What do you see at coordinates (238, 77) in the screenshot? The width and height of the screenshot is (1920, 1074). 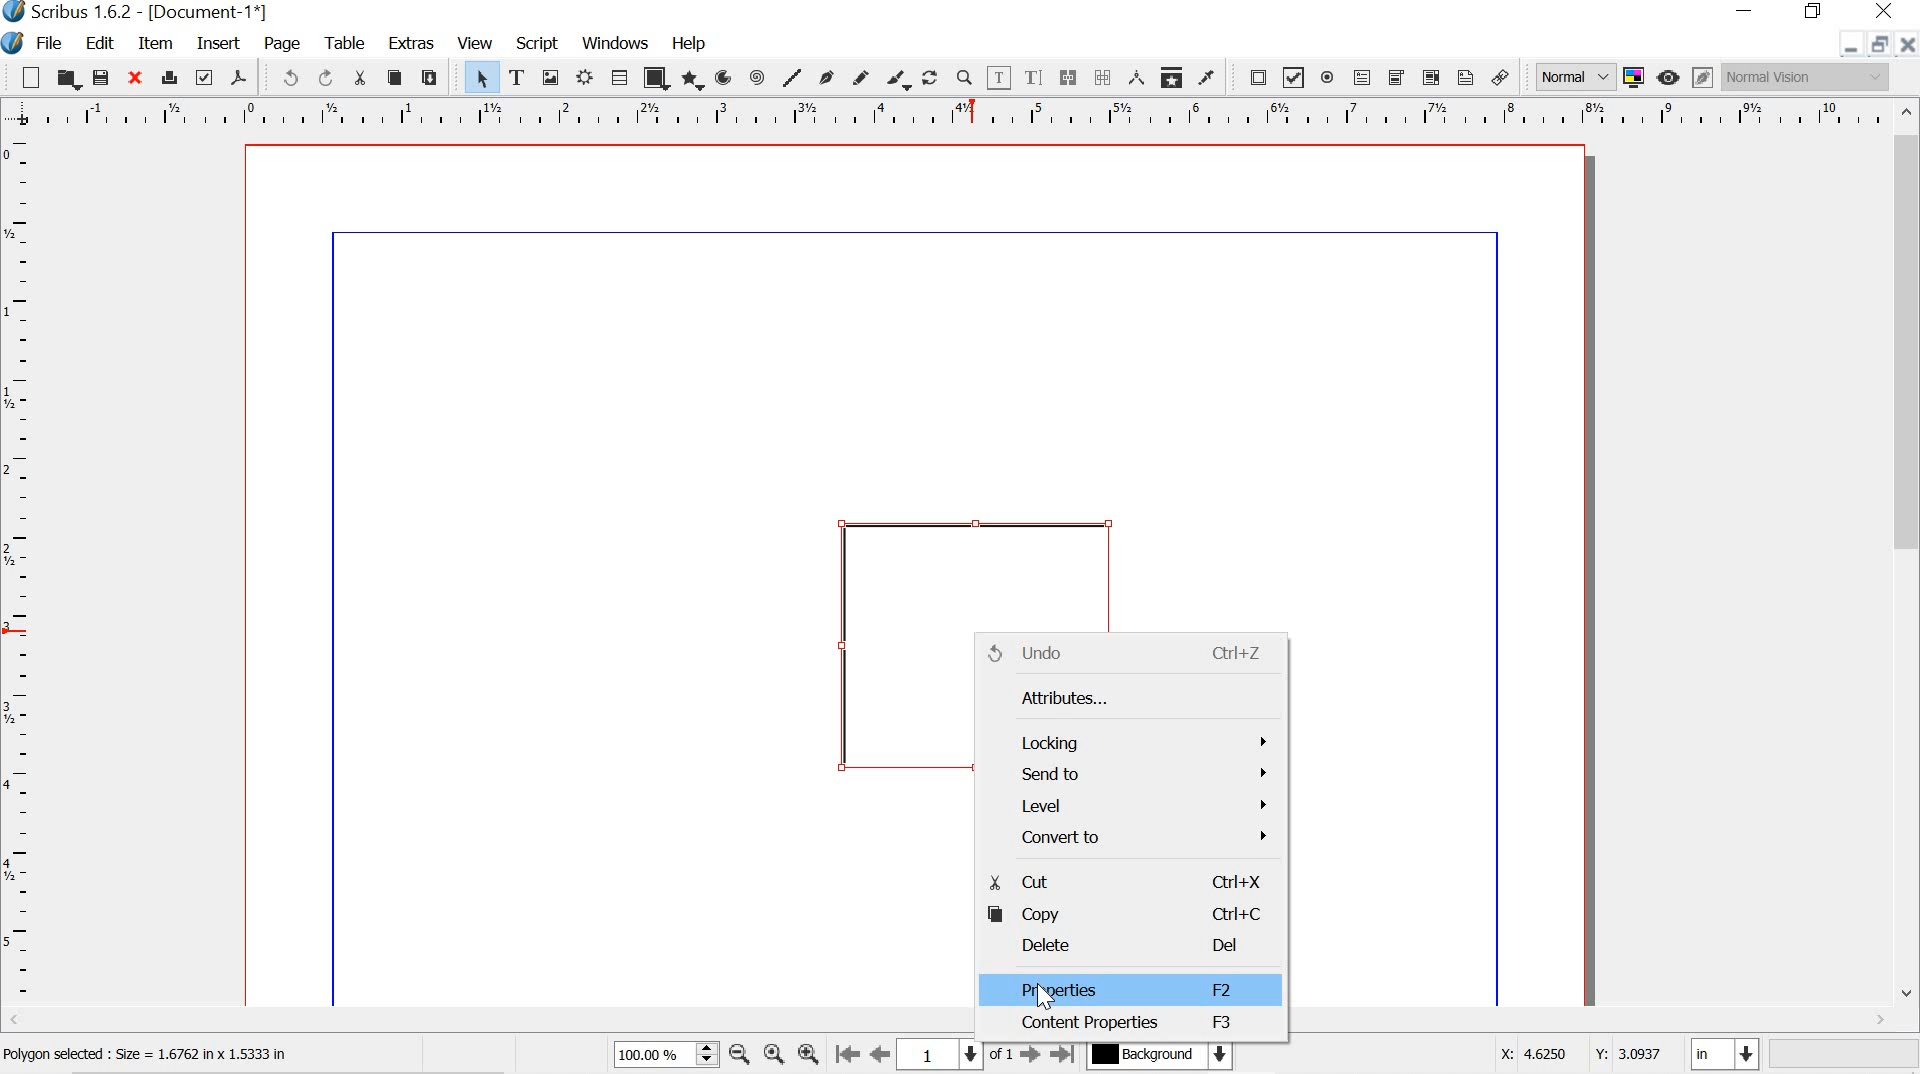 I see `save as pdf` at bounding box center [238, 77].